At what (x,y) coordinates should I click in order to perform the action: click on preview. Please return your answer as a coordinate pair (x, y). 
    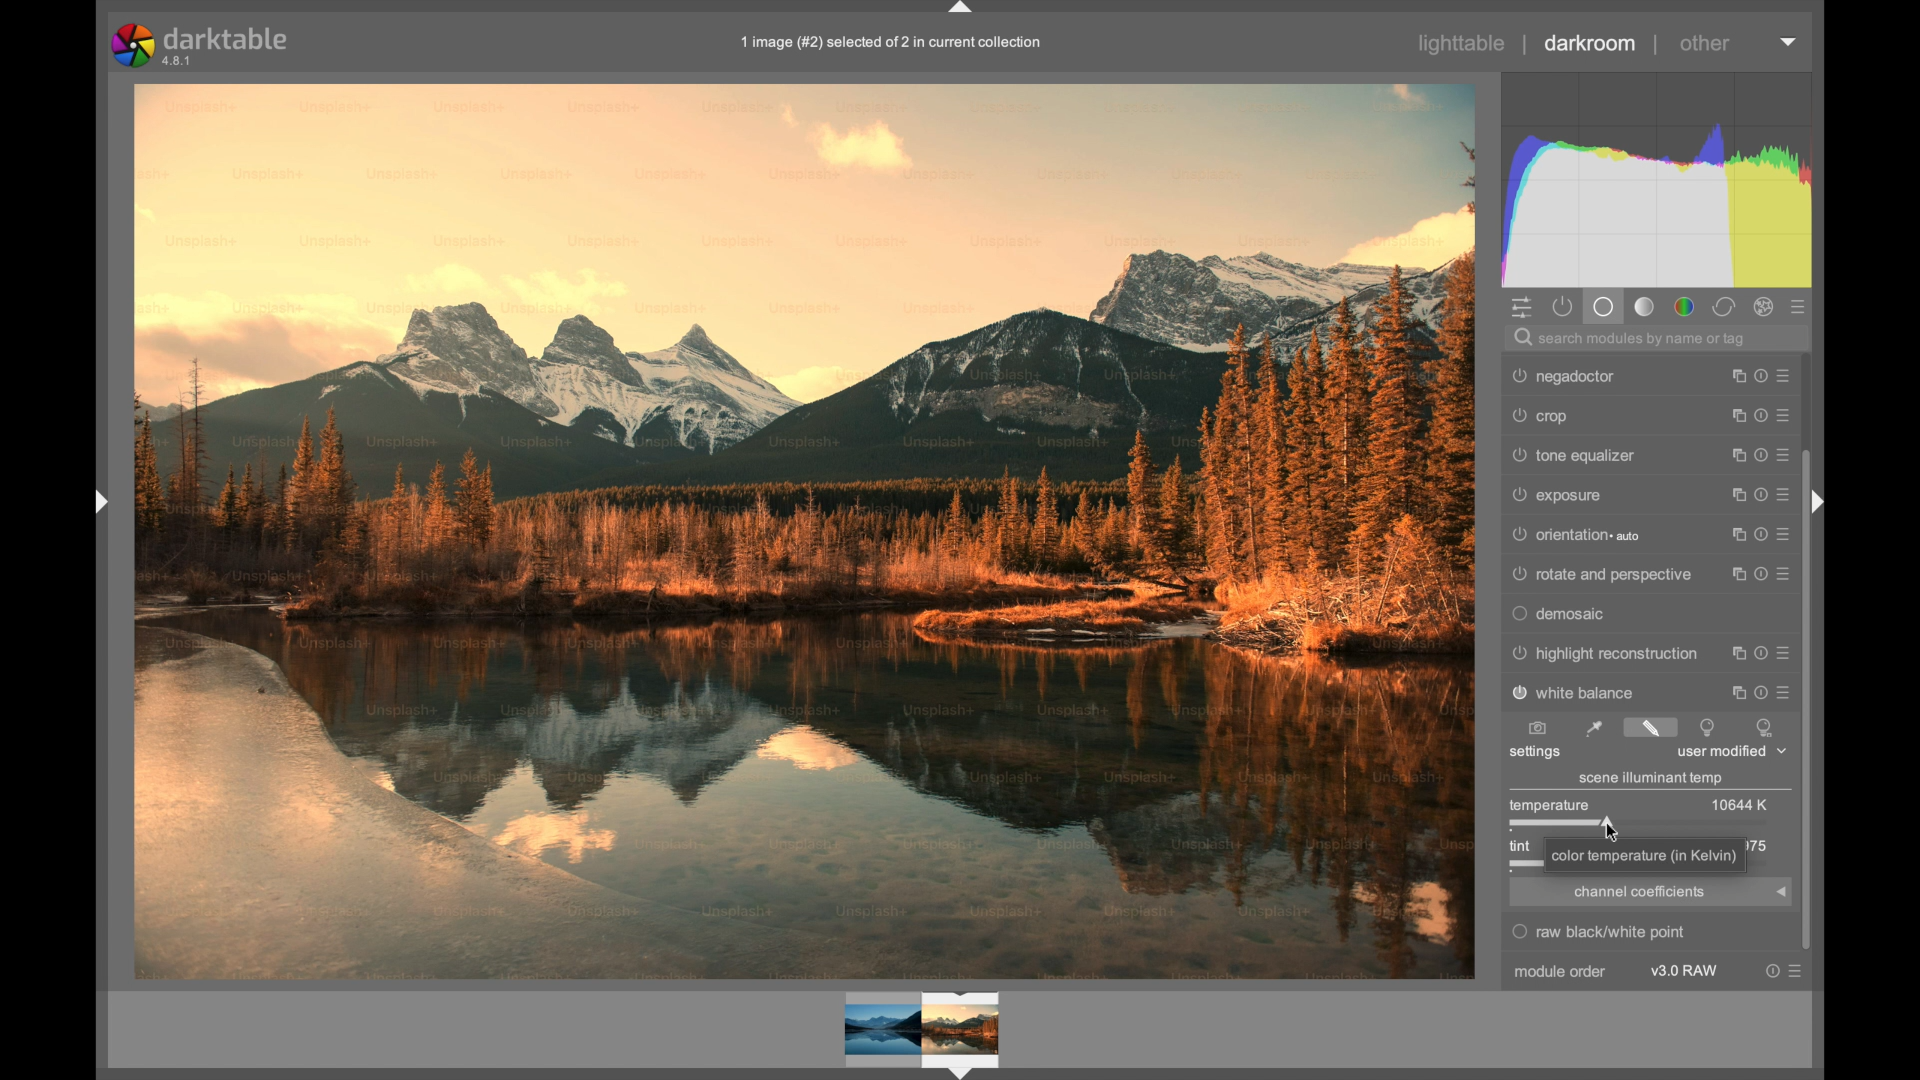
    Looking at the image, I should click on (928, 1035).